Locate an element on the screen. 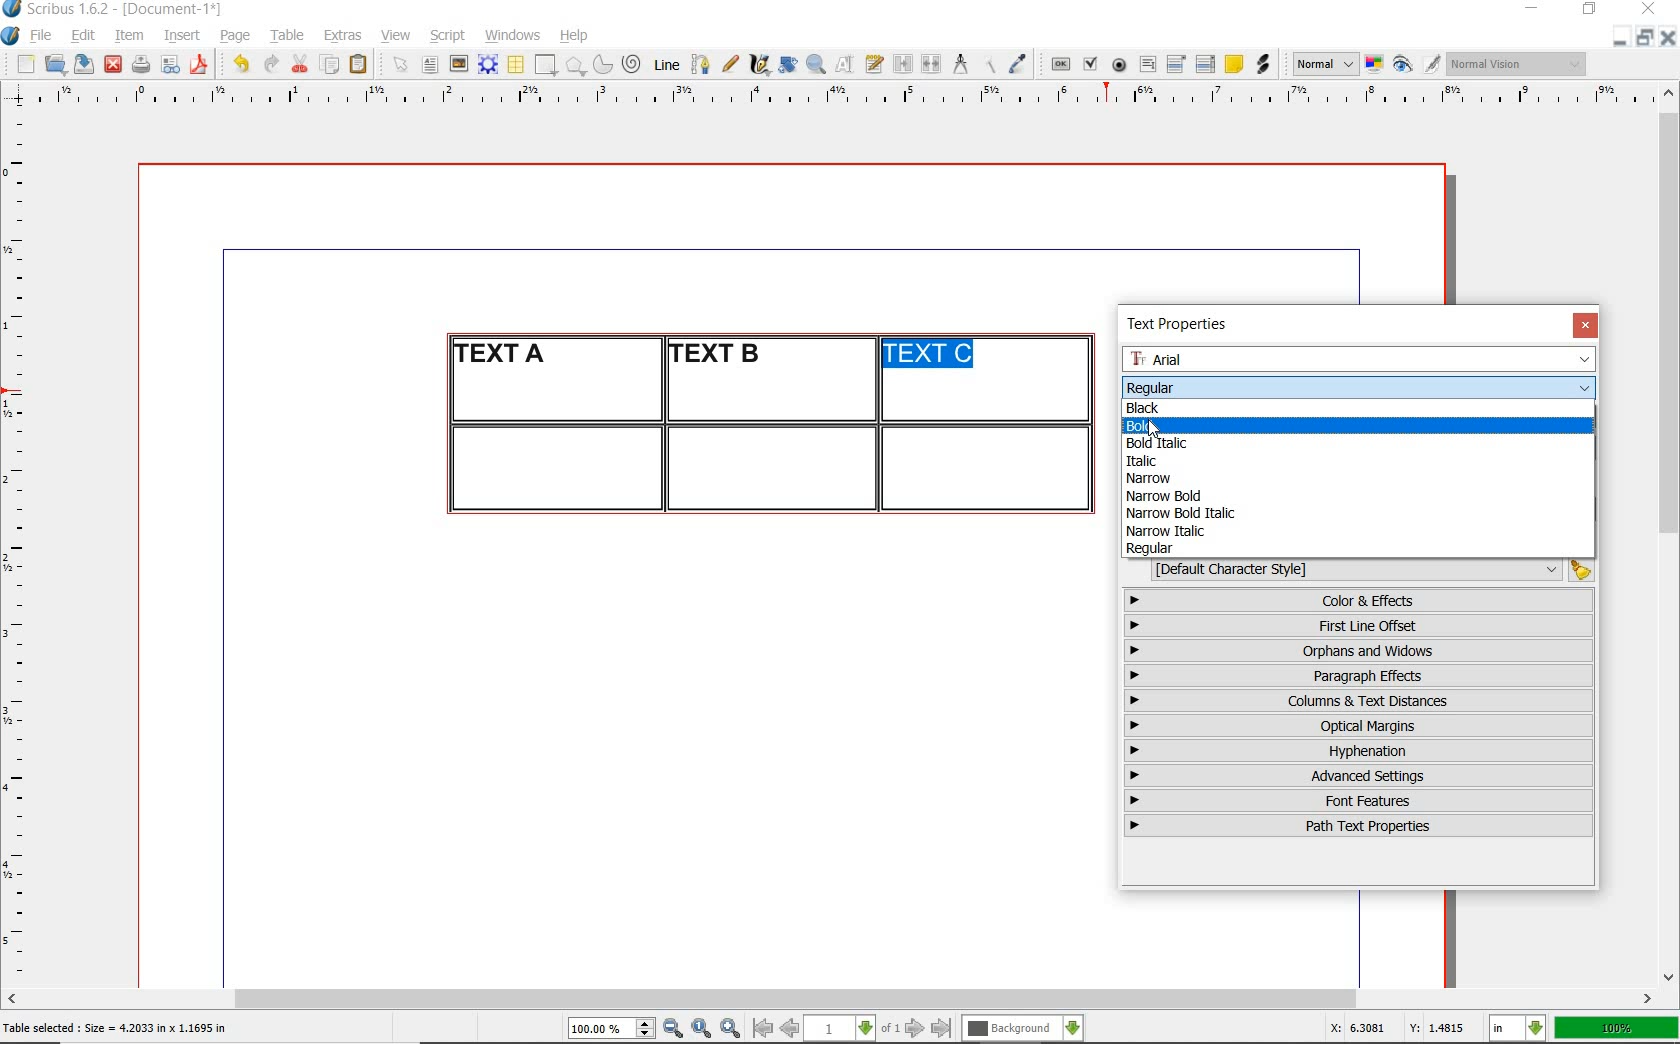 This screenshot has width=1680, height=1044. scrollbar is located at coordinates (1670, 533).